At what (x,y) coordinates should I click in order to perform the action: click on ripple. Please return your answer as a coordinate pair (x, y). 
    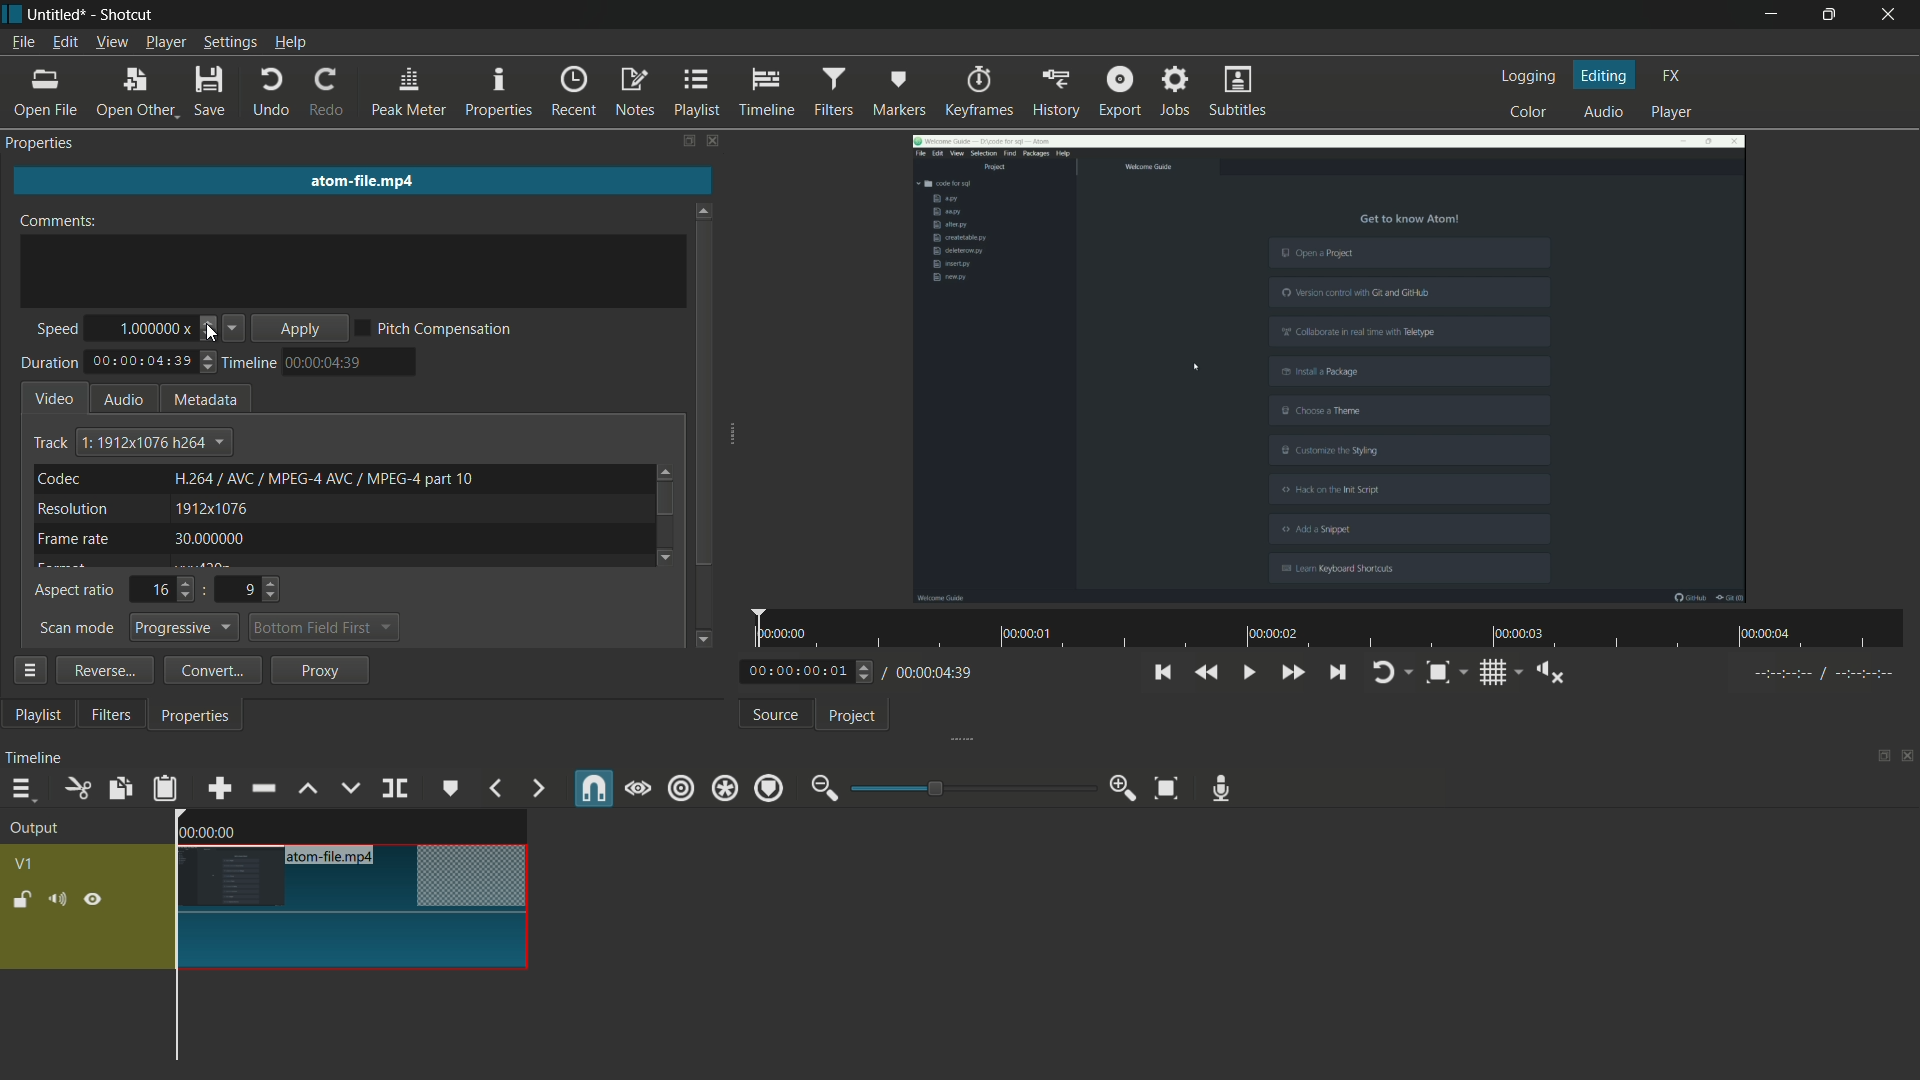
    Looking at the image, I should click on (680, 791).